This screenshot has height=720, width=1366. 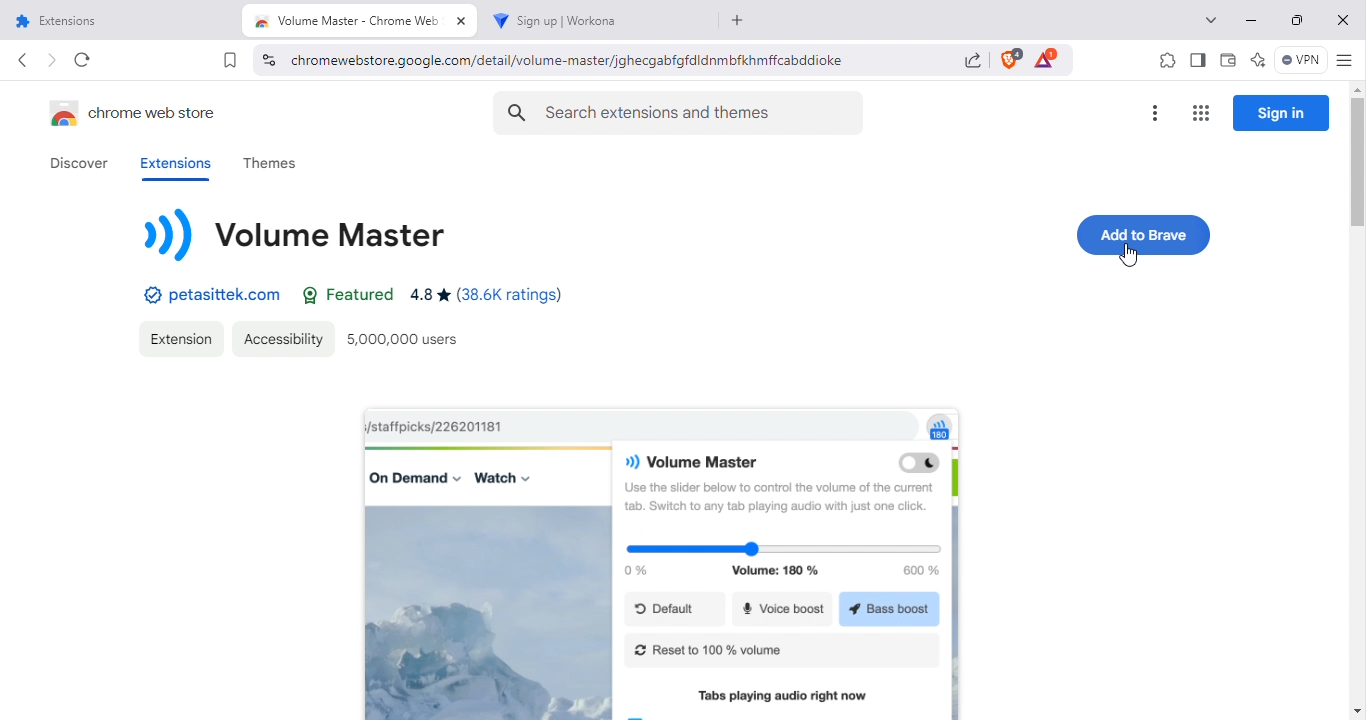 I want to click on Close, so click(x=1342, y=19).